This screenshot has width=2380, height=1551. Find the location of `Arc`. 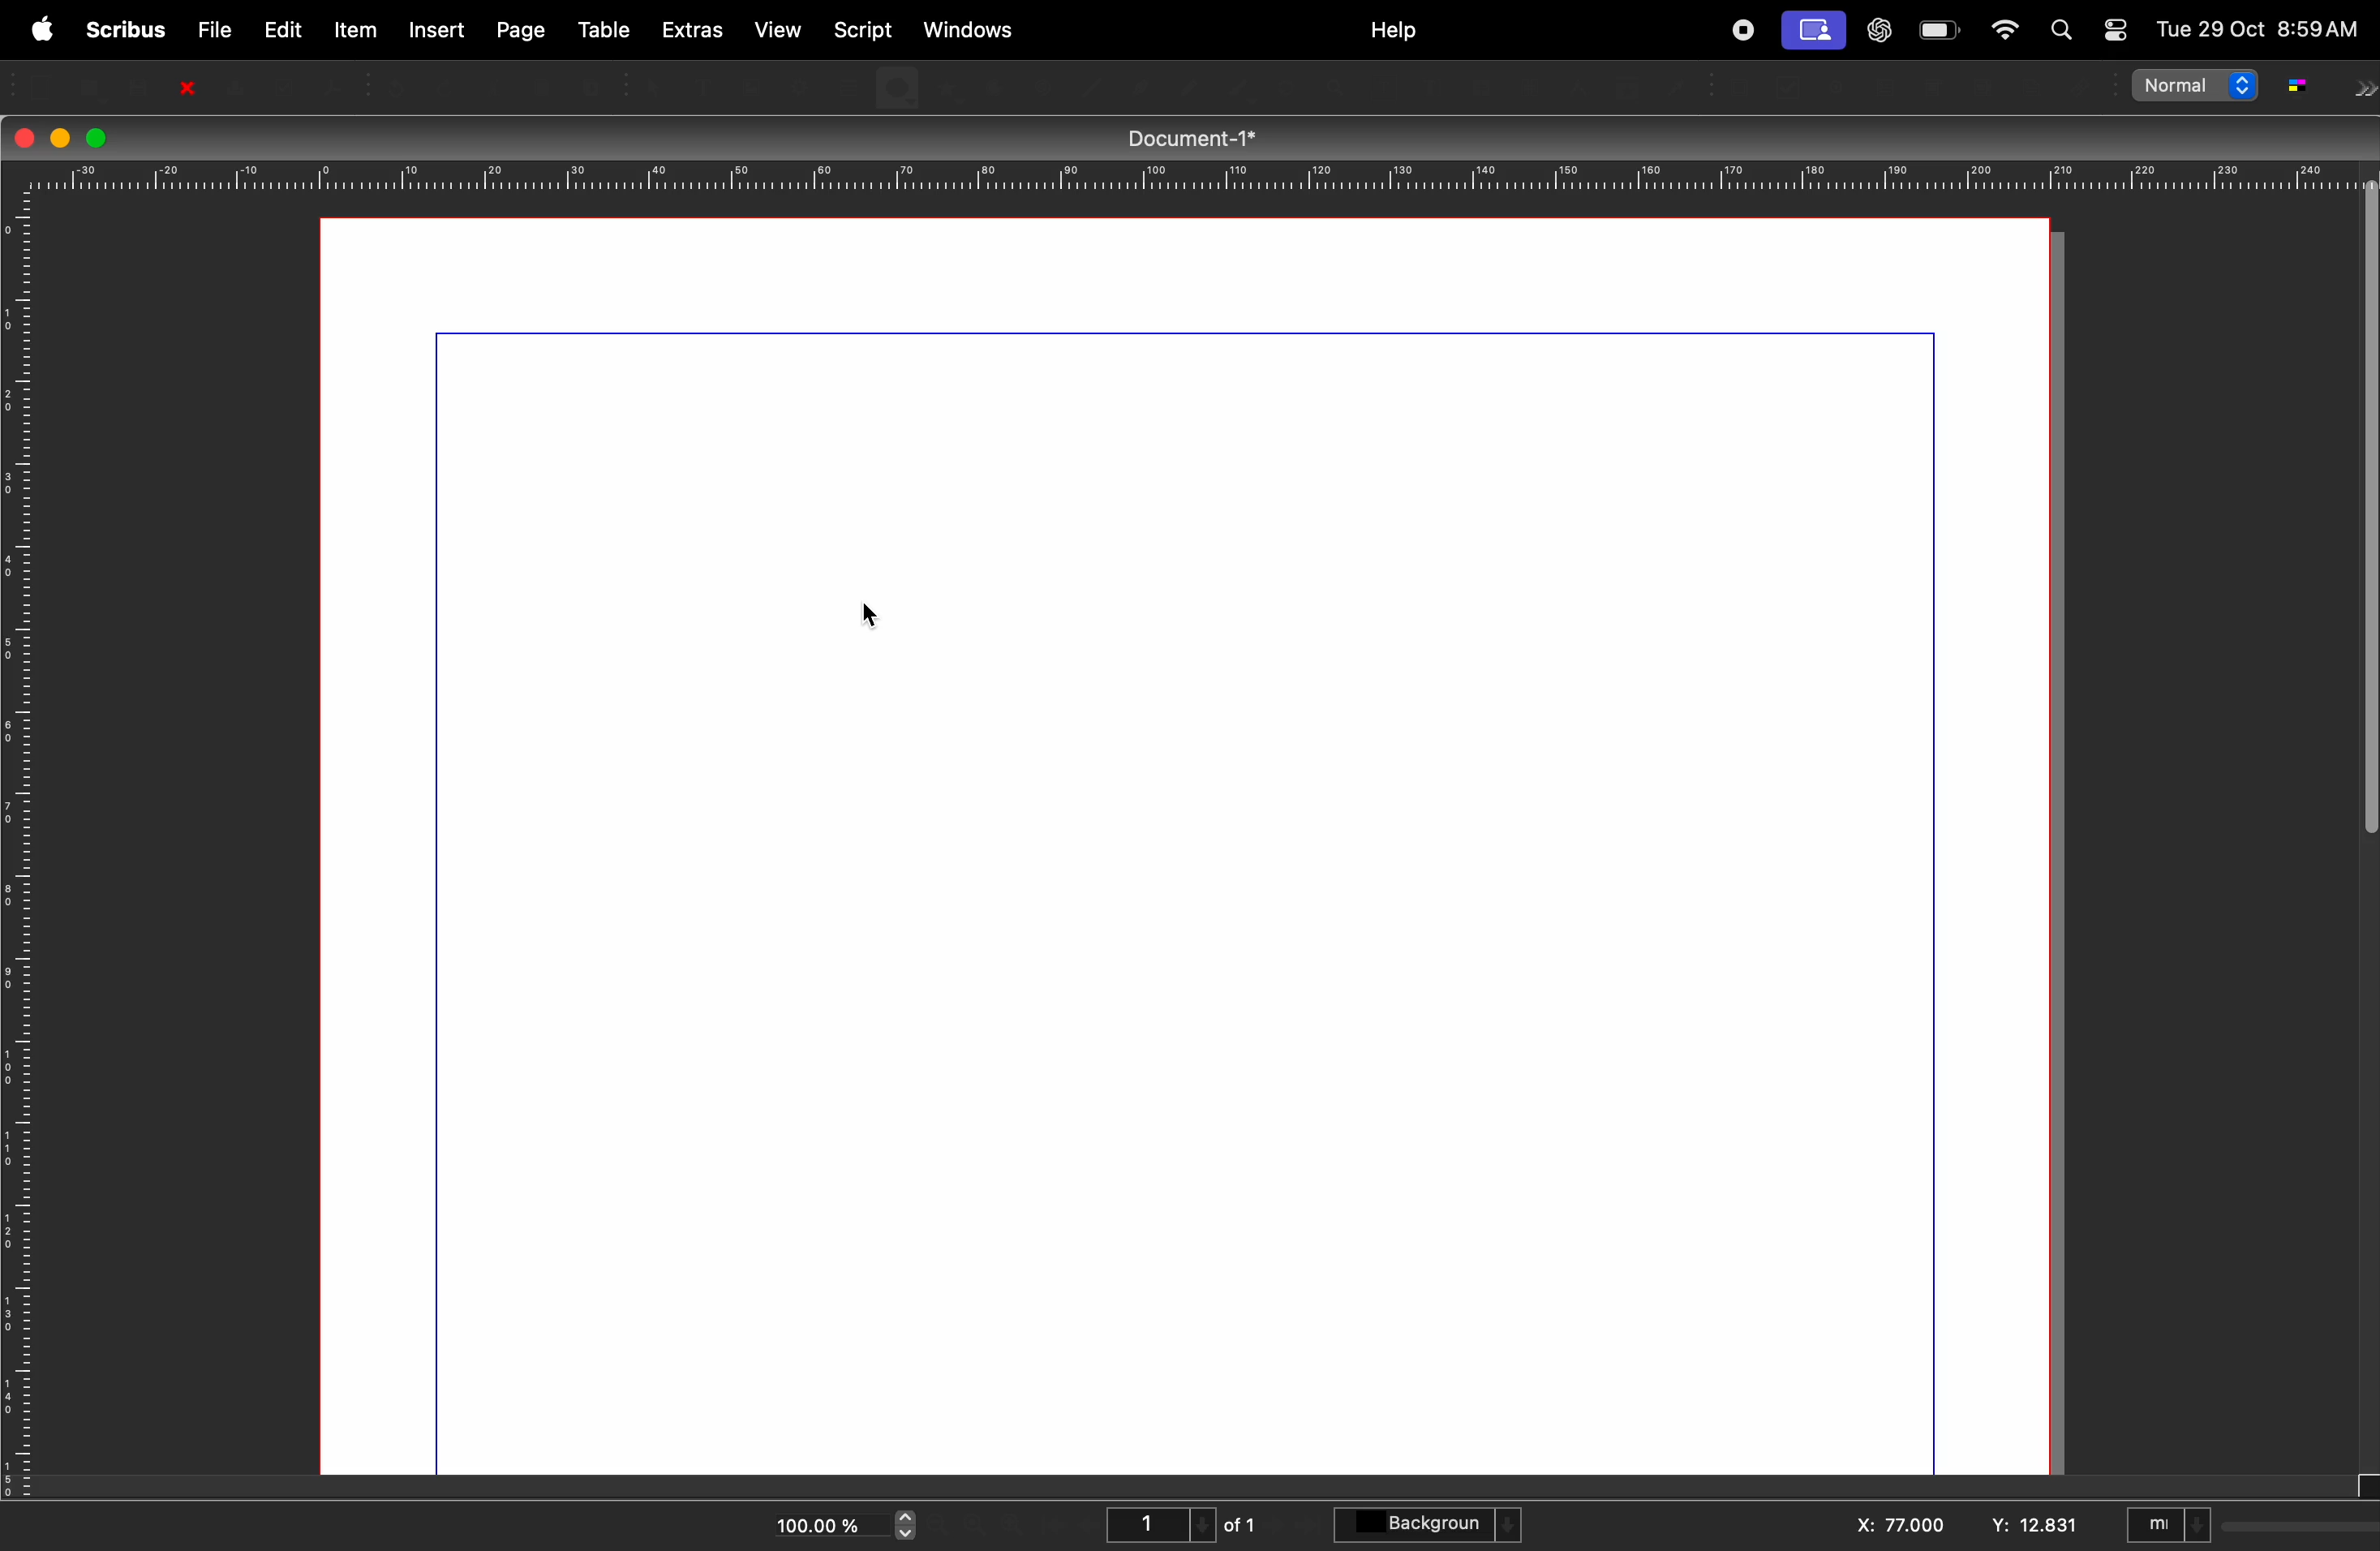

Arc is located at coordinates (992, 86).